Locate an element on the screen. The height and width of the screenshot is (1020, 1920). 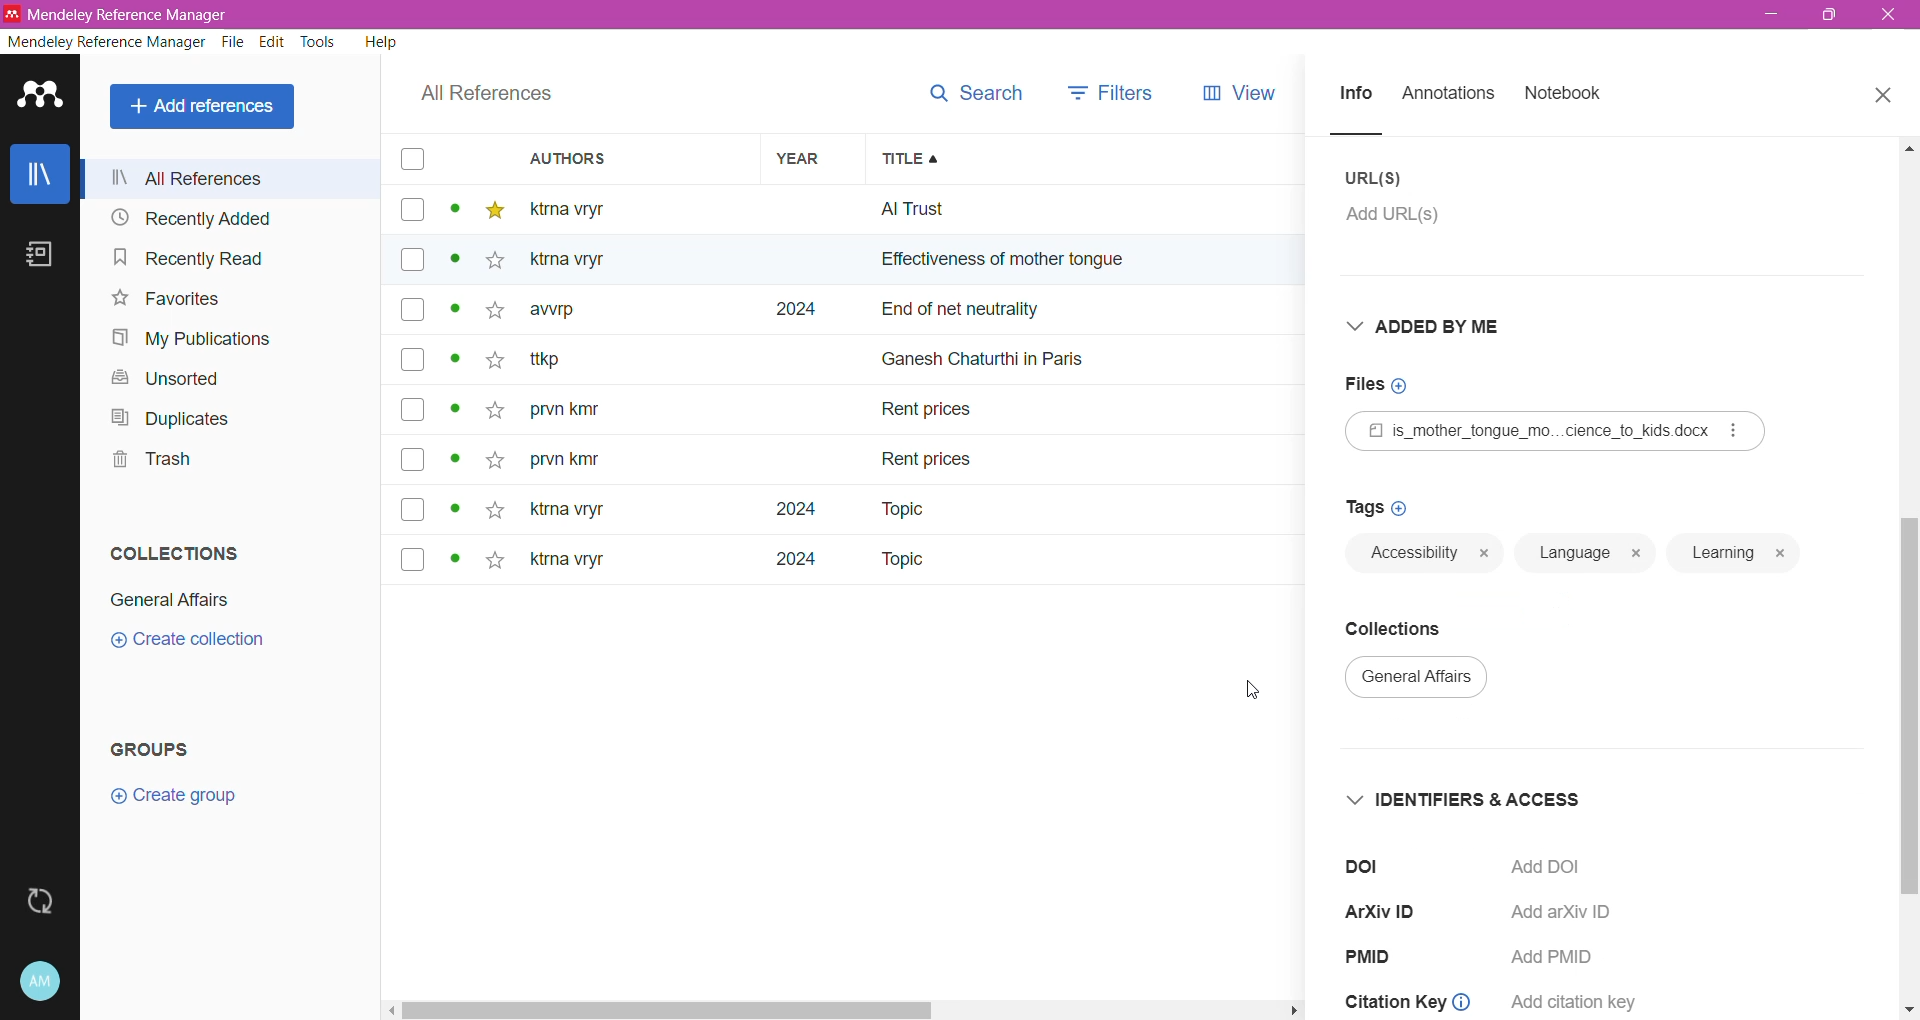
My Publications is located at coordinates (195, 339).